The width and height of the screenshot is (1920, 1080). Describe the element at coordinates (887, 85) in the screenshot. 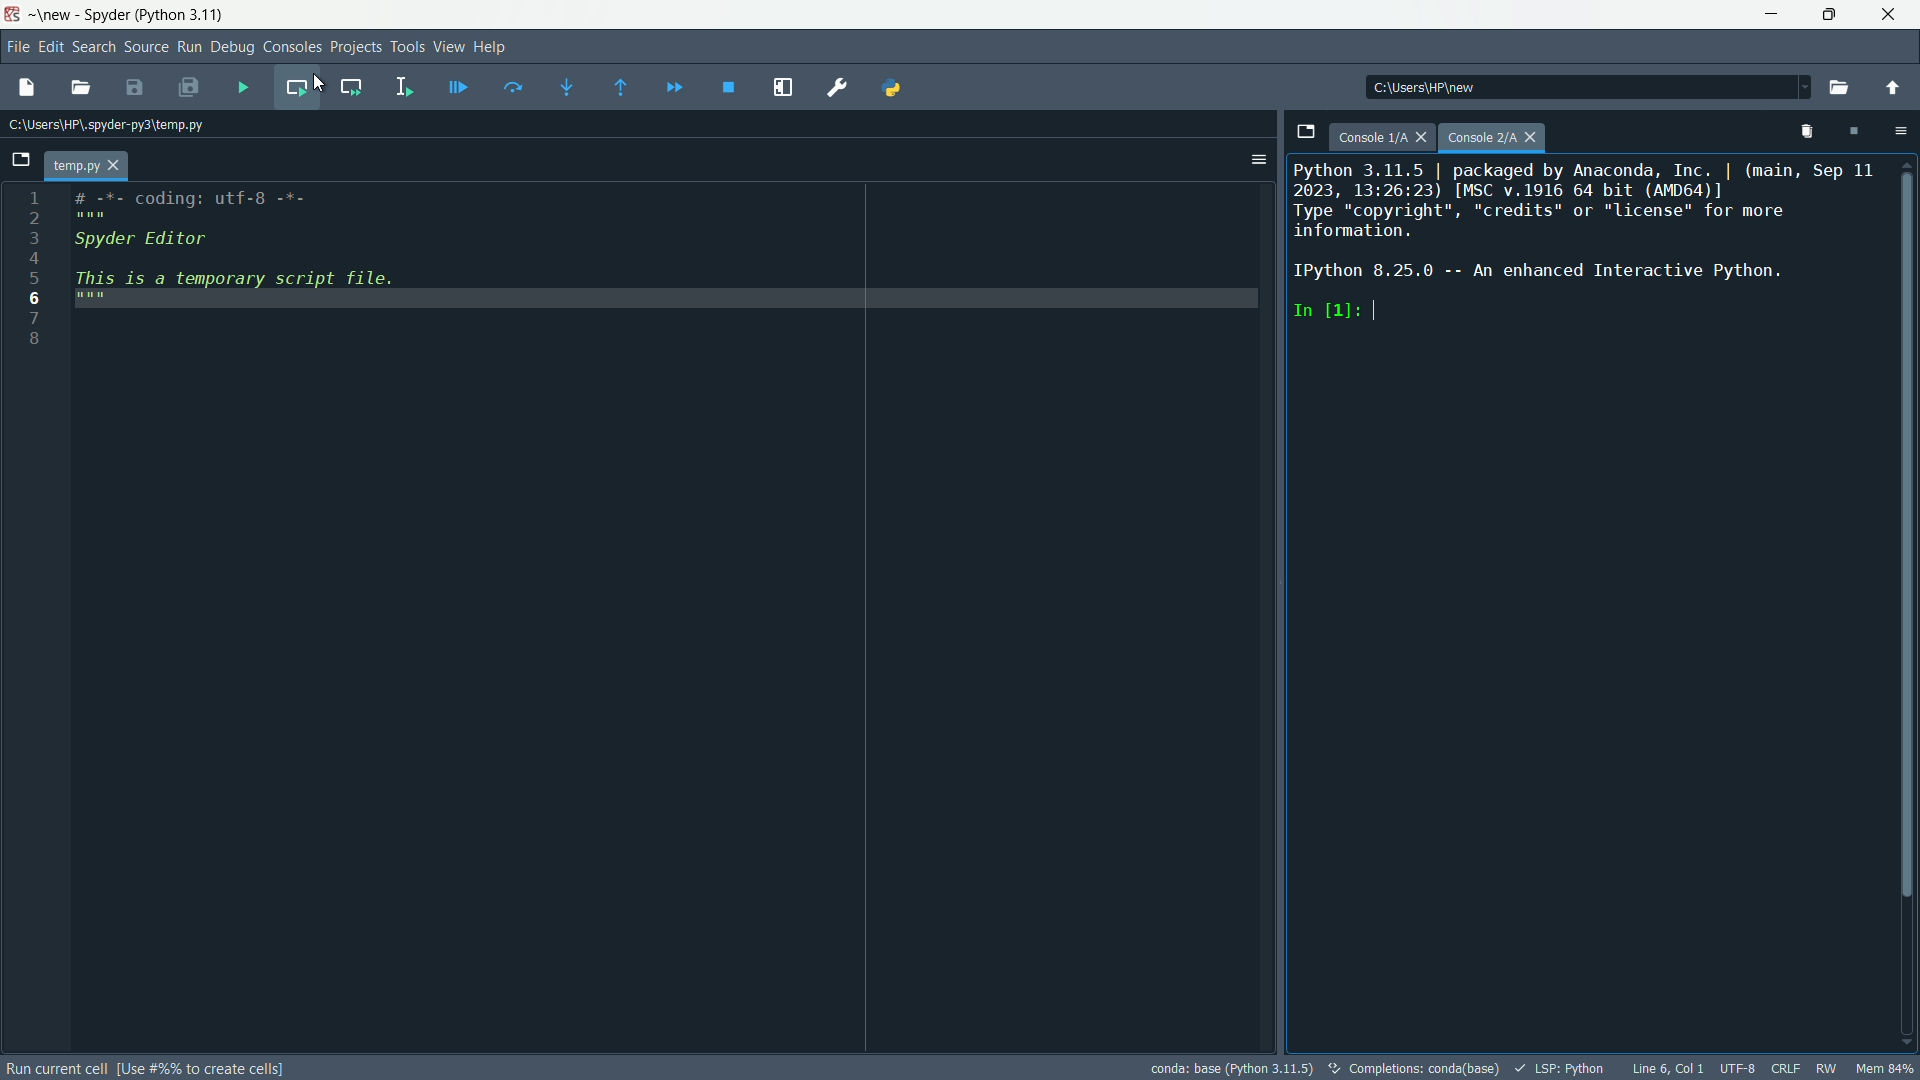

I see `PYTHONPATH manager` at that location.